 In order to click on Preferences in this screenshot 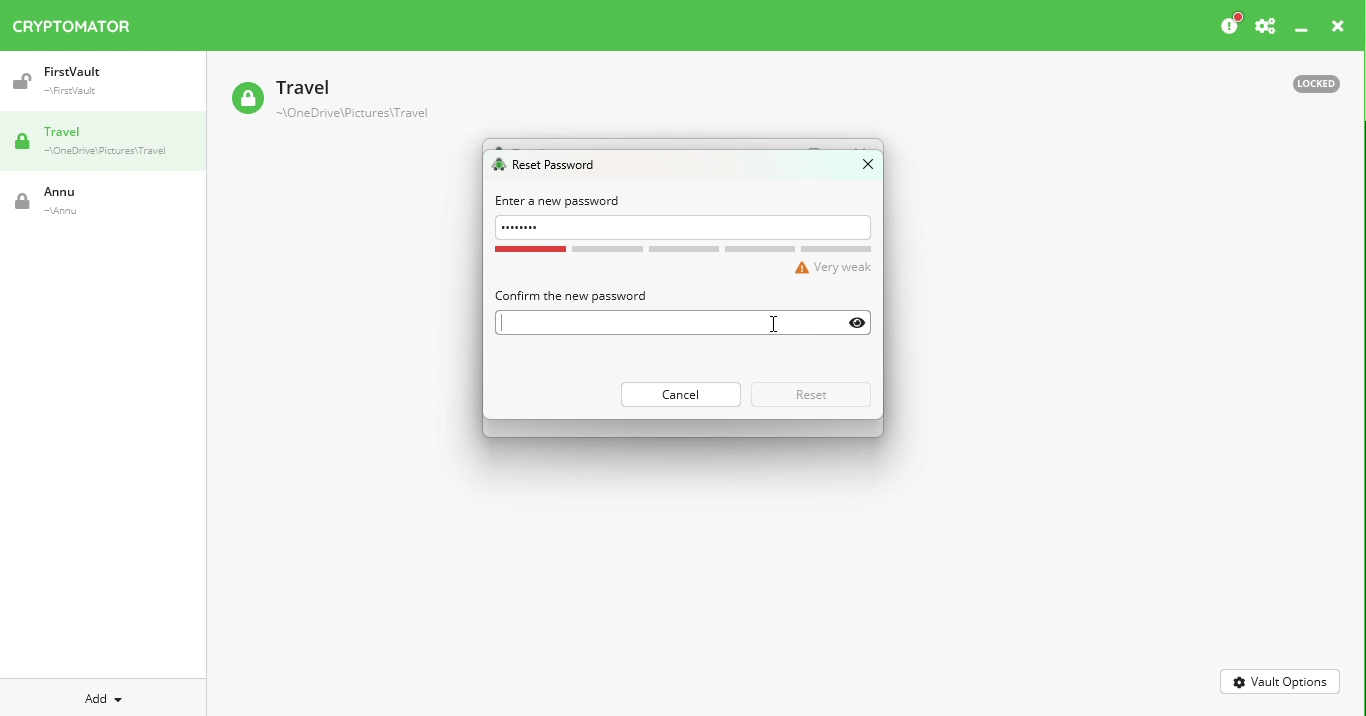, I will do `click(1265, 27)`.